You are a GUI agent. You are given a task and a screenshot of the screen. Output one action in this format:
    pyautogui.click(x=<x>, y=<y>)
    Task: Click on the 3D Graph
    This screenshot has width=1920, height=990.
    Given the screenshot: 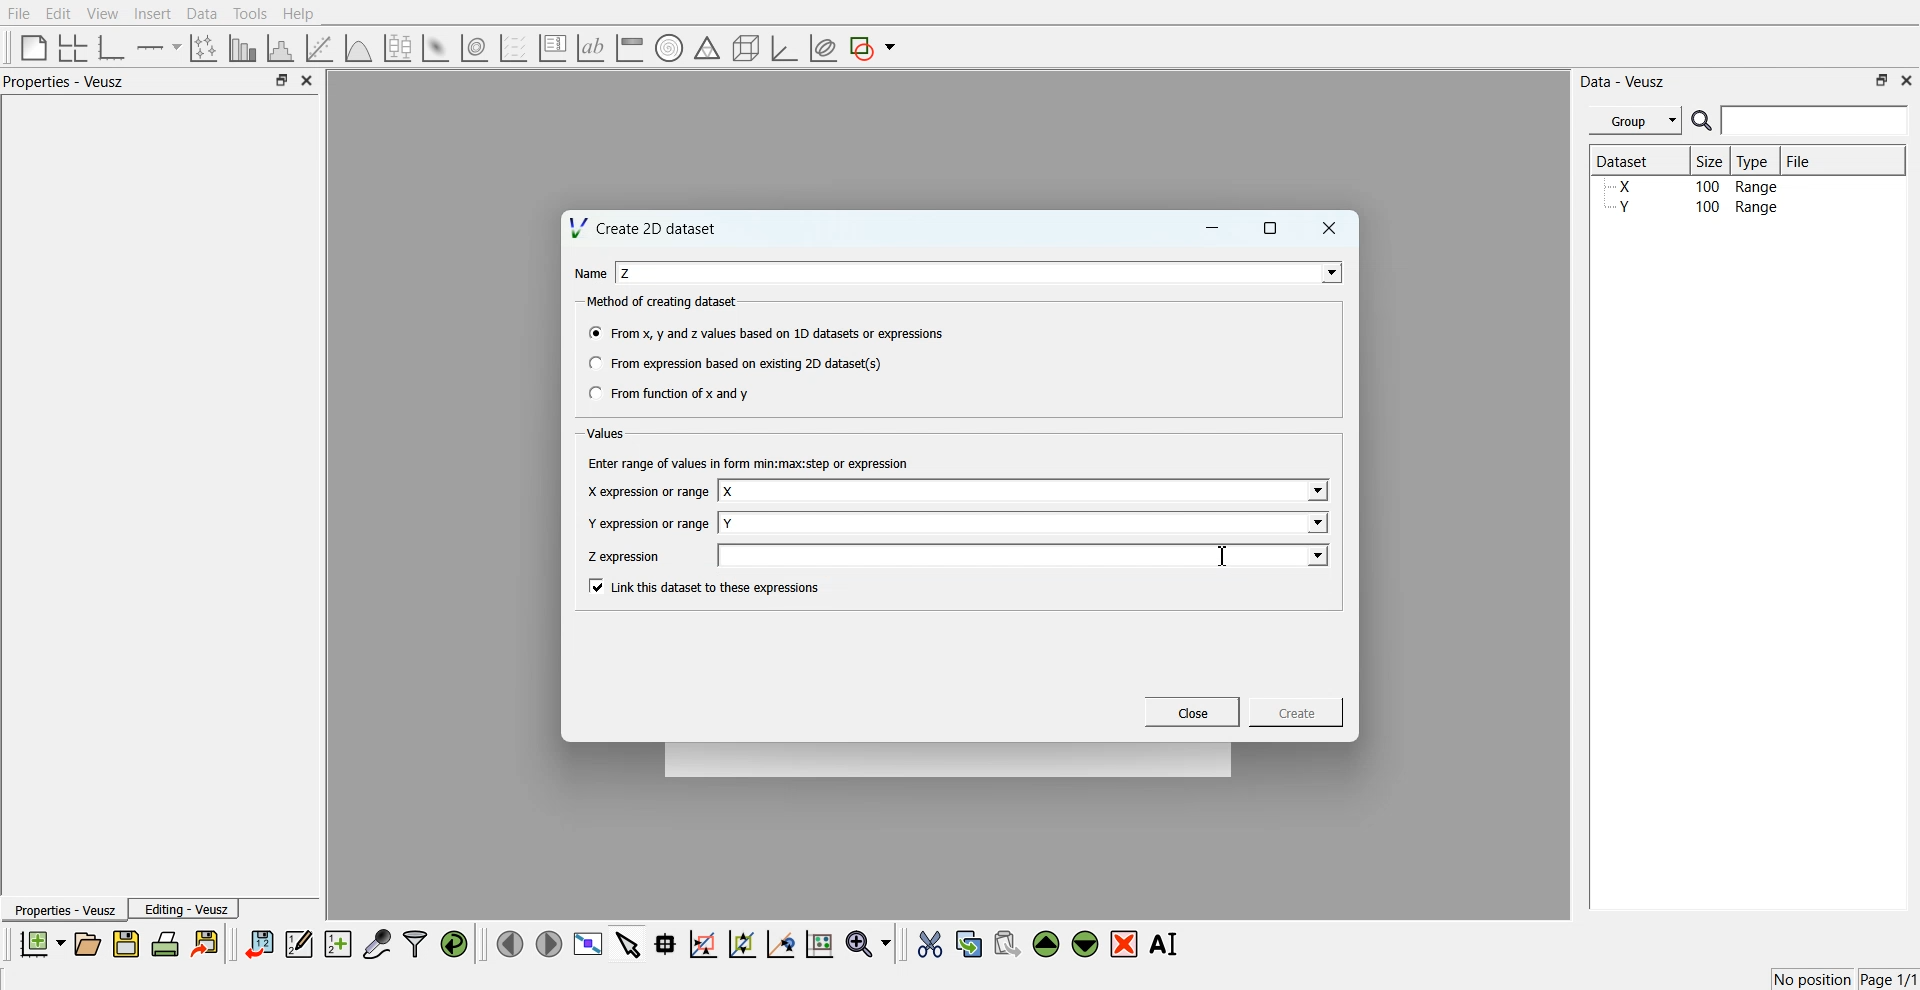 What is the action you would take?
    pyautogui.click(x=784, y=48)
    